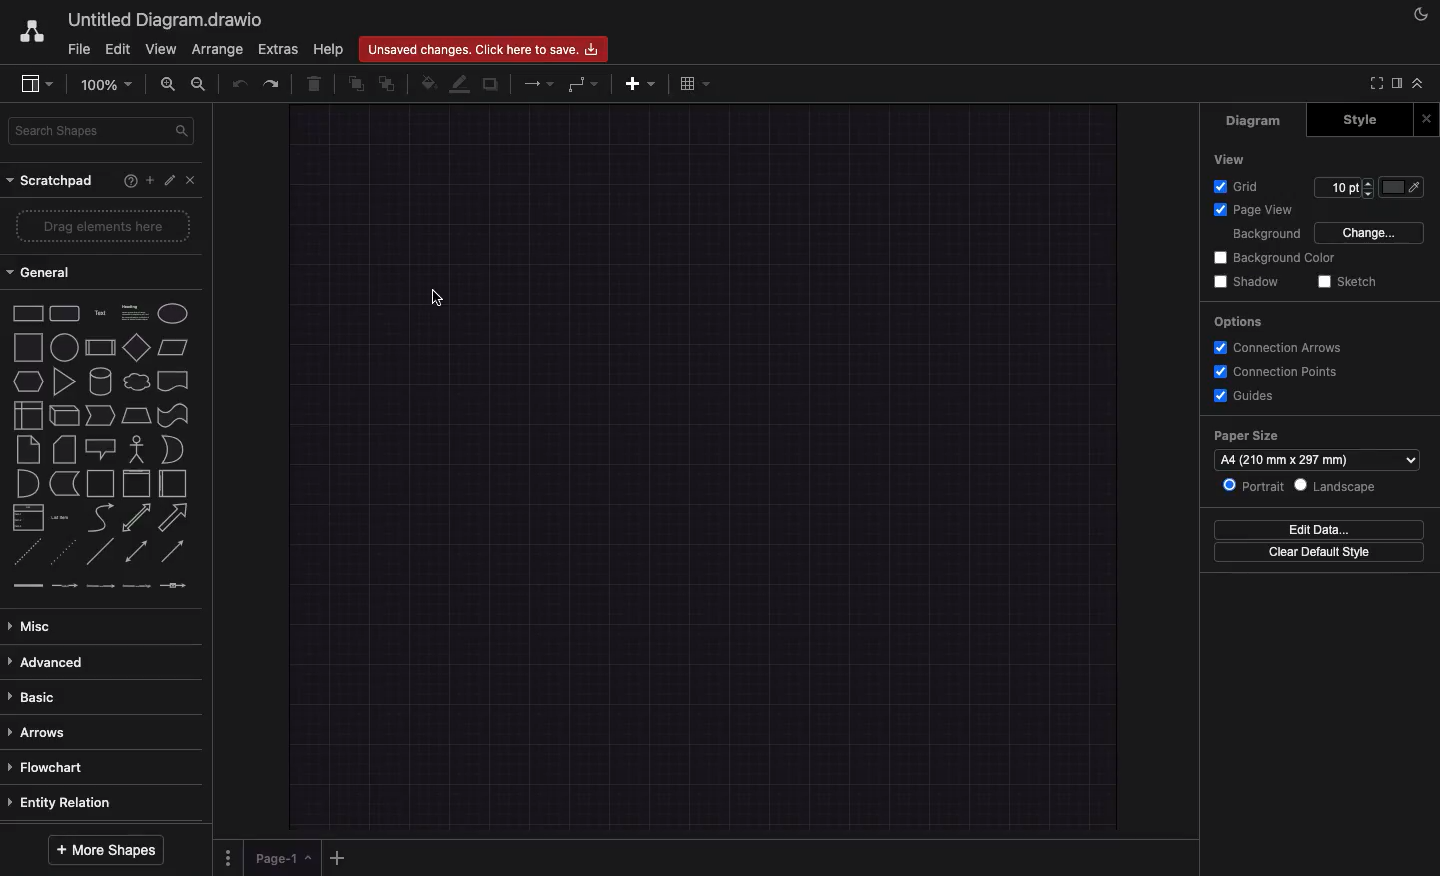 Image resolution: width=1440 pixels, height=876 pixels. Describe the element at coordinates (65, 553) in the screenshot. I see `dotted line` at that location.